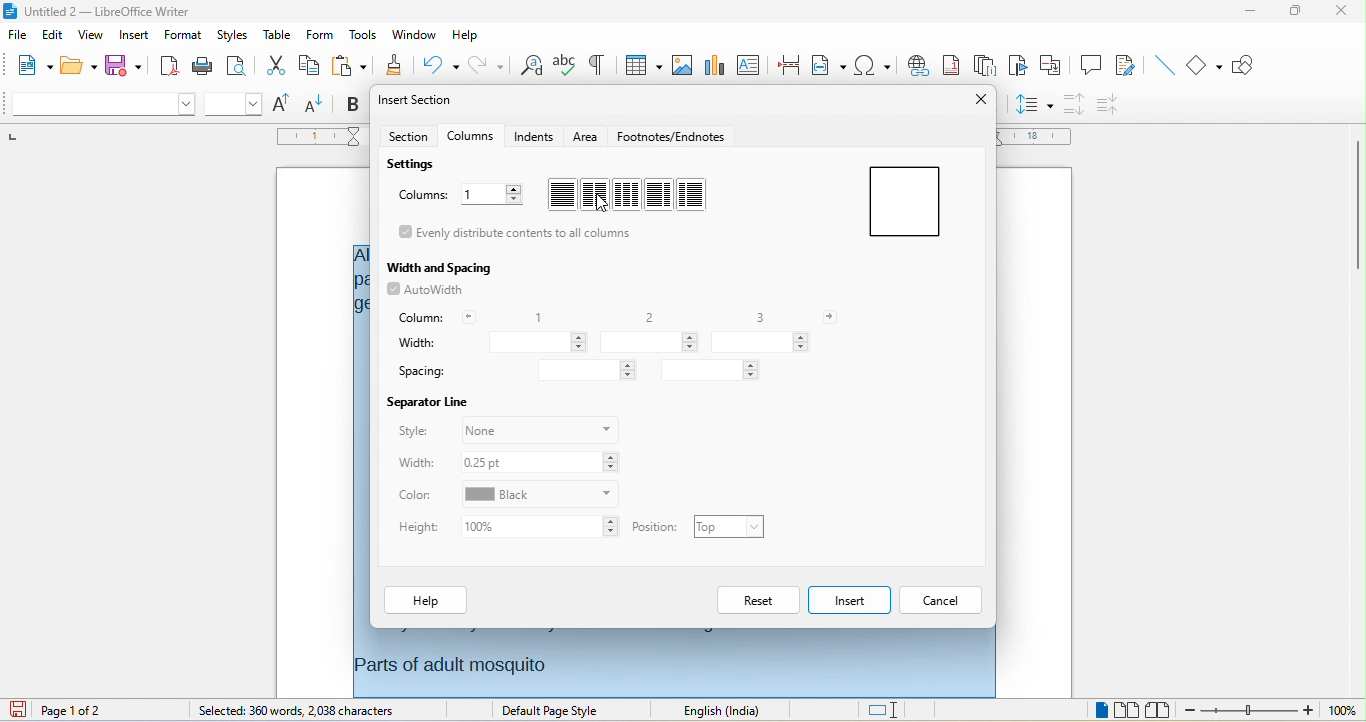  What do you see at coordinates (567, 66) in the screenshot?
I see `spelling` at bounding box center [567, 66].